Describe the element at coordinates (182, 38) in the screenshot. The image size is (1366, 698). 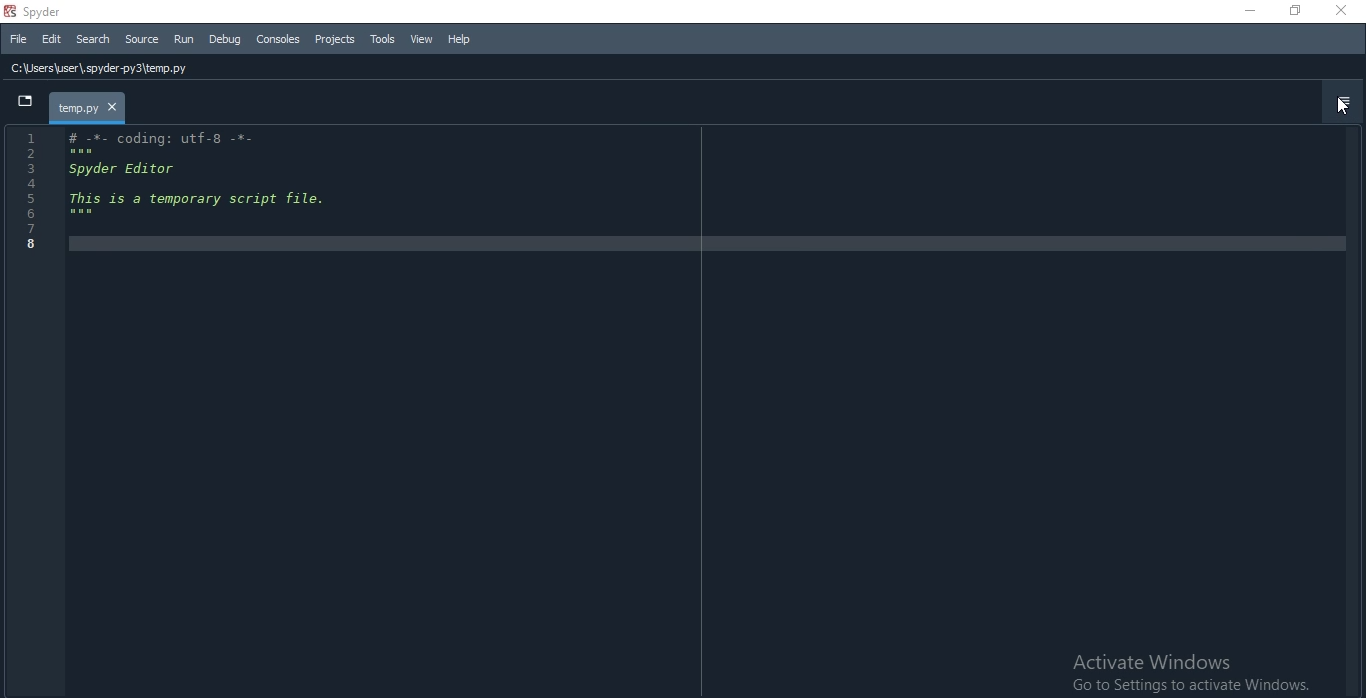
I see `Run` at that location.